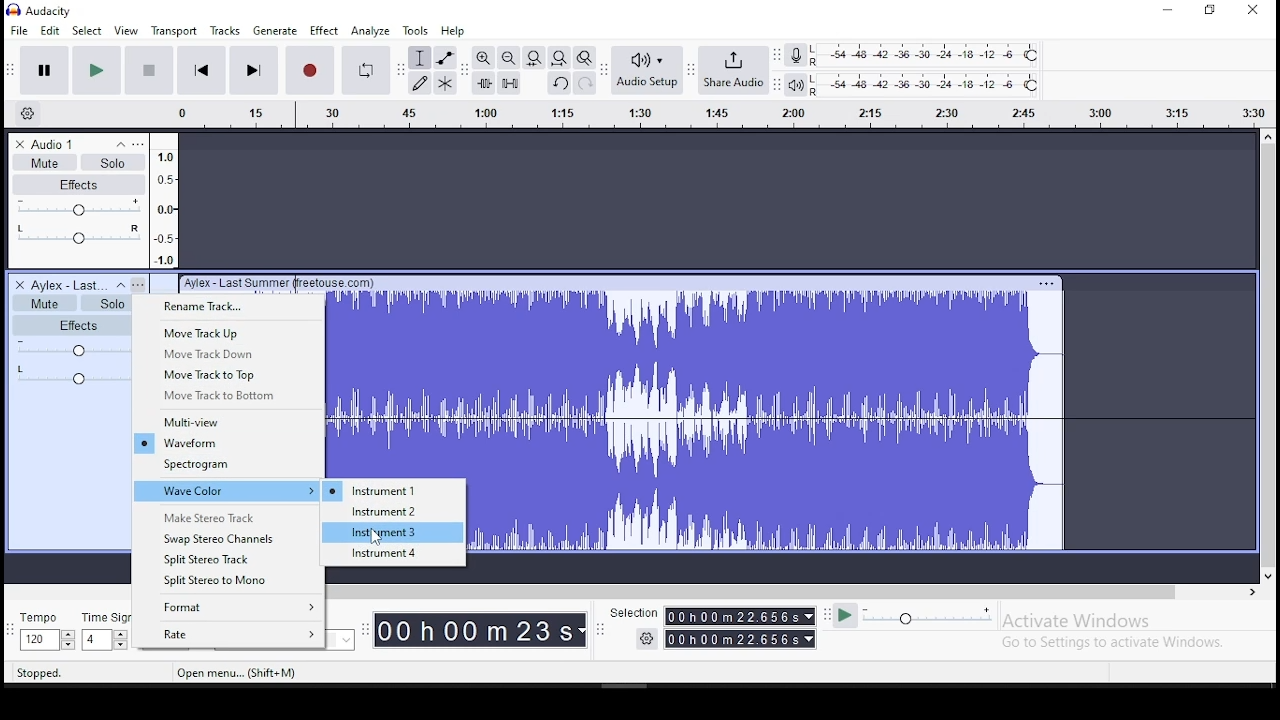 The image size is (1280, 720). Describe the element at coordinates (174, 30) in the screenshot. I see `transport` at that location.